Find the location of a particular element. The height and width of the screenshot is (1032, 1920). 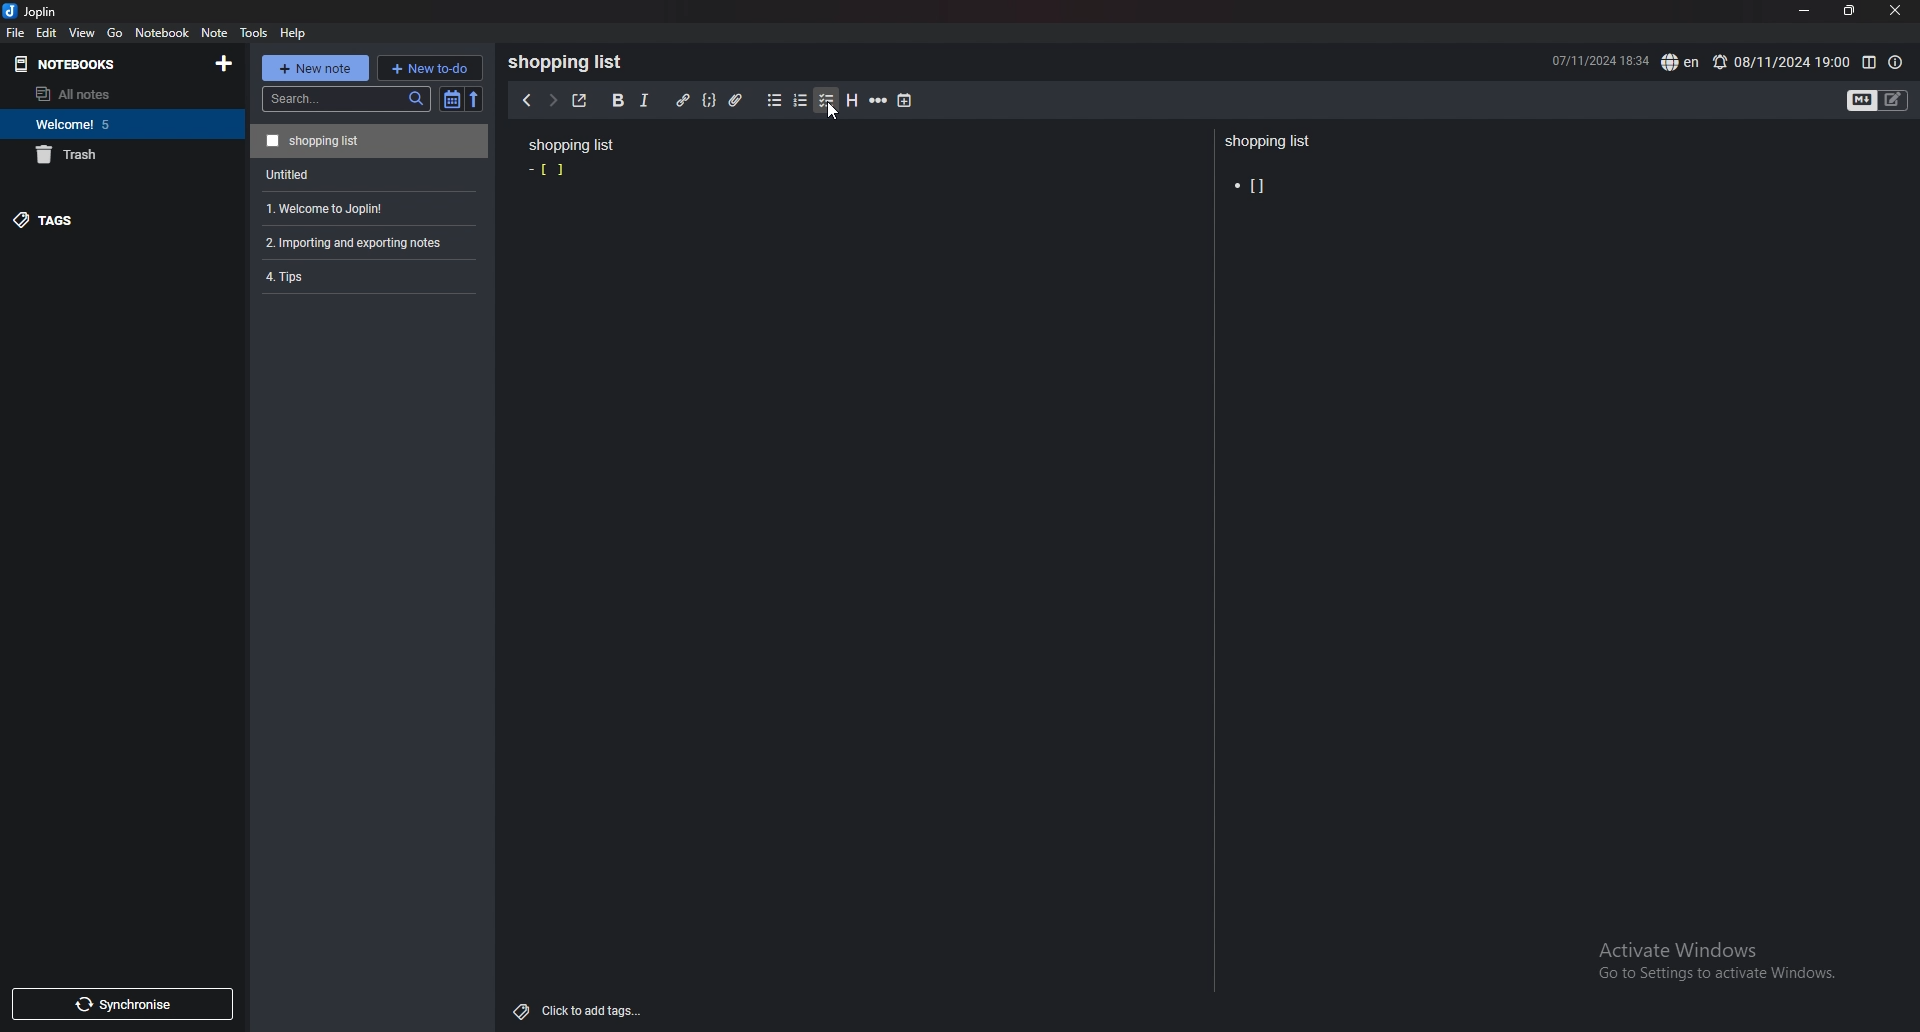

note is located at coordinates (216, 33).